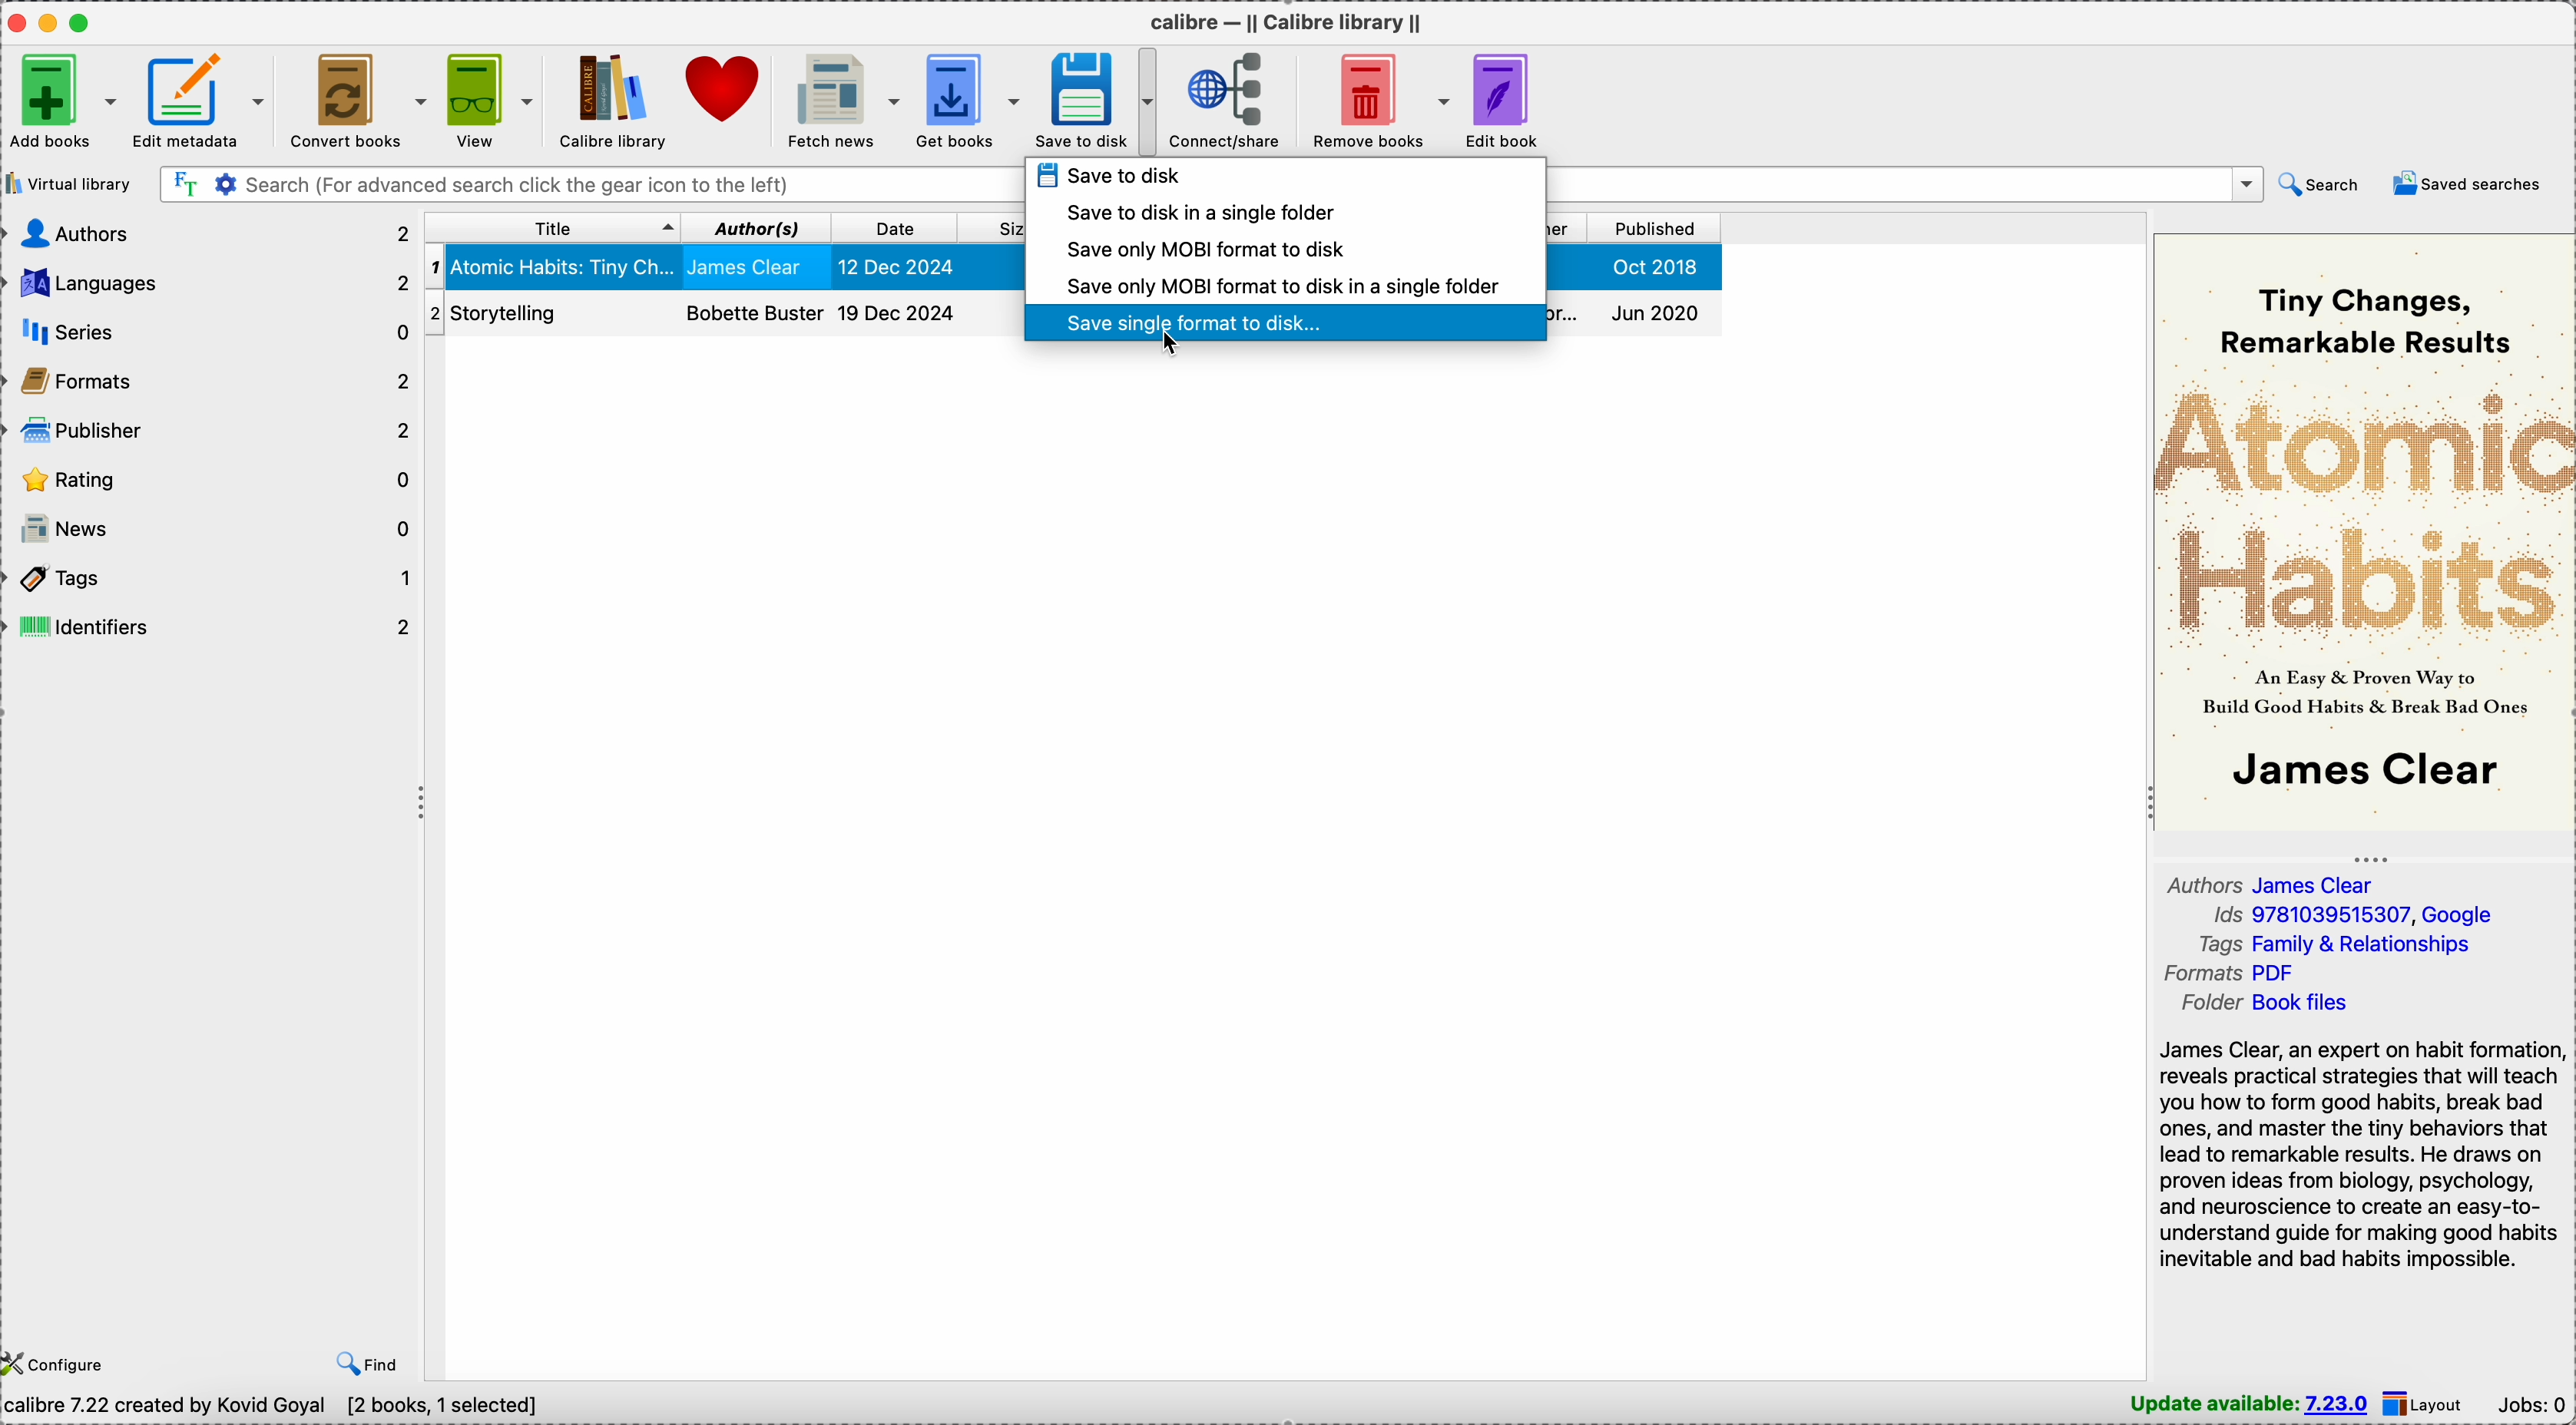 The height and width of the screenshot is (1425, 2576). Describe the element at coordinates (208, 284) in the screenshot. I see `languages` at that location.